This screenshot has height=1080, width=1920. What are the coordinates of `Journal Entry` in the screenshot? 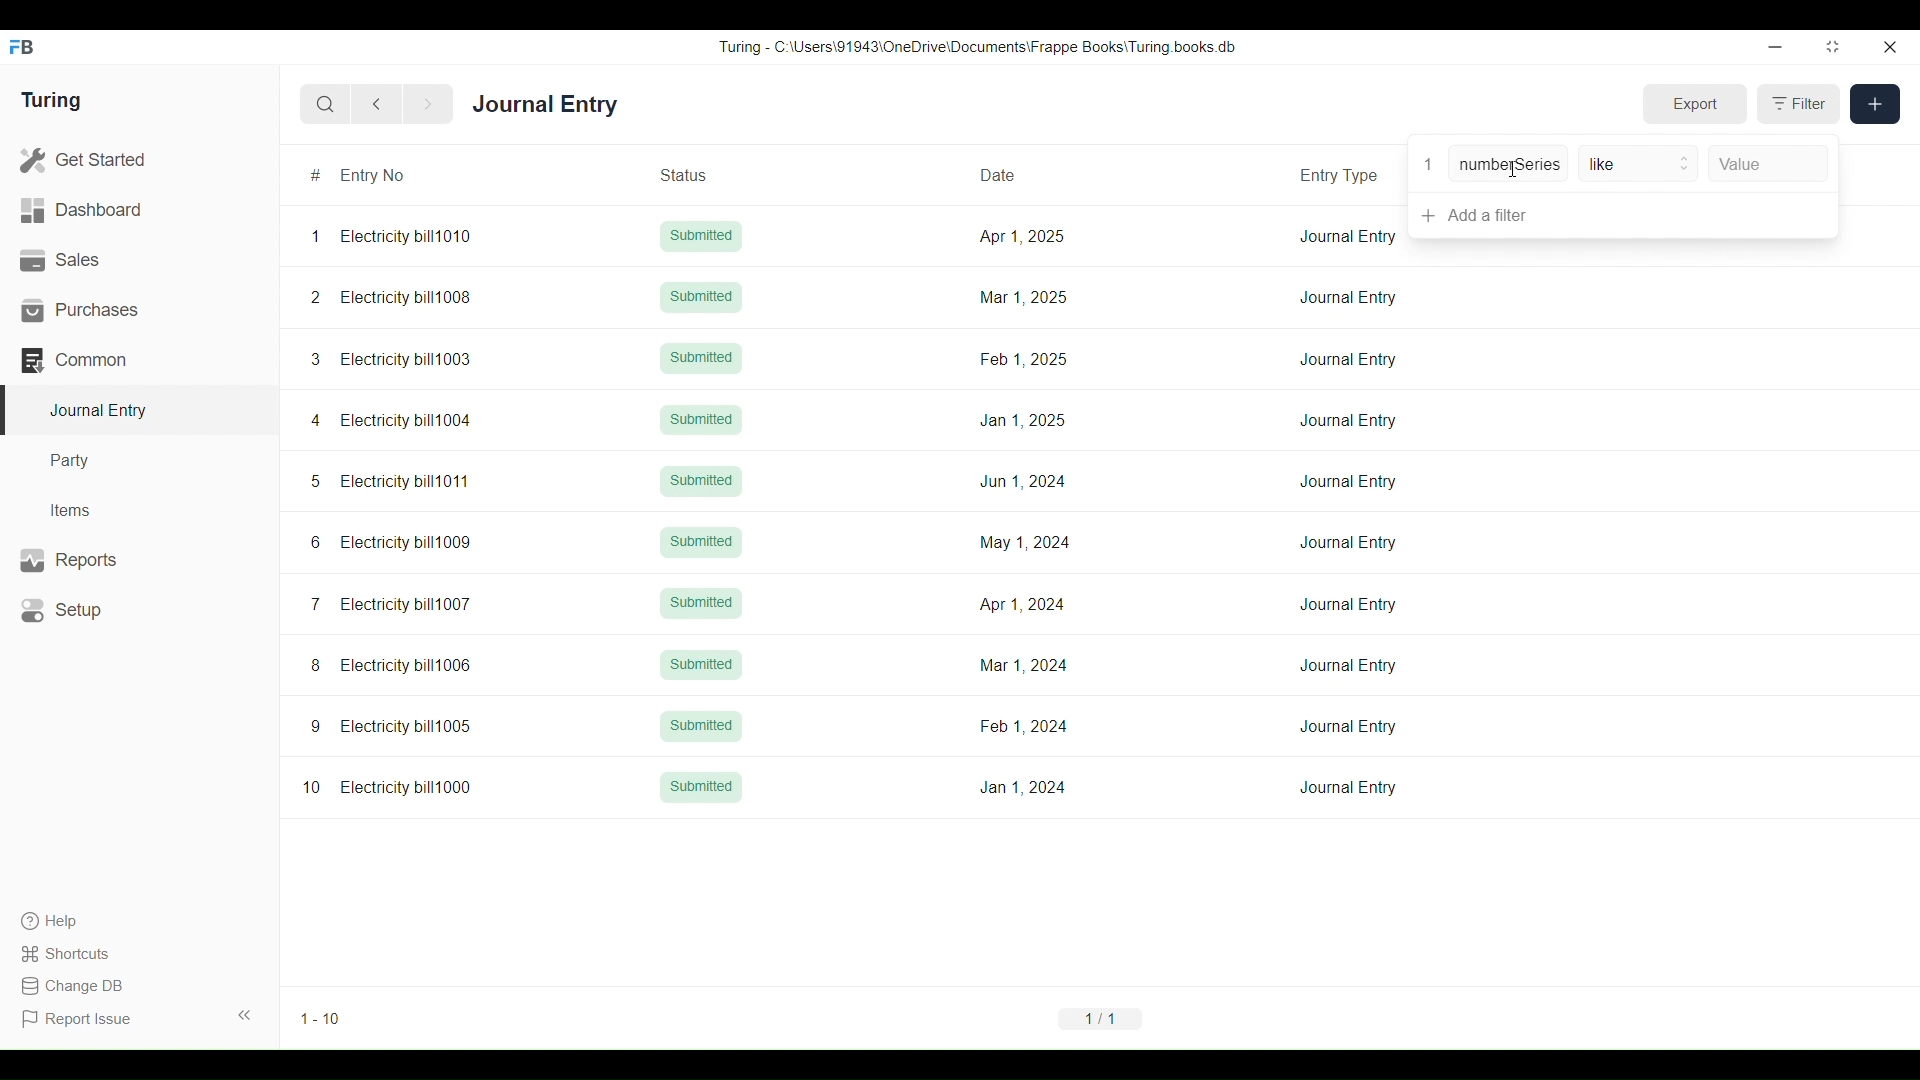 It's located at (1349, 604).